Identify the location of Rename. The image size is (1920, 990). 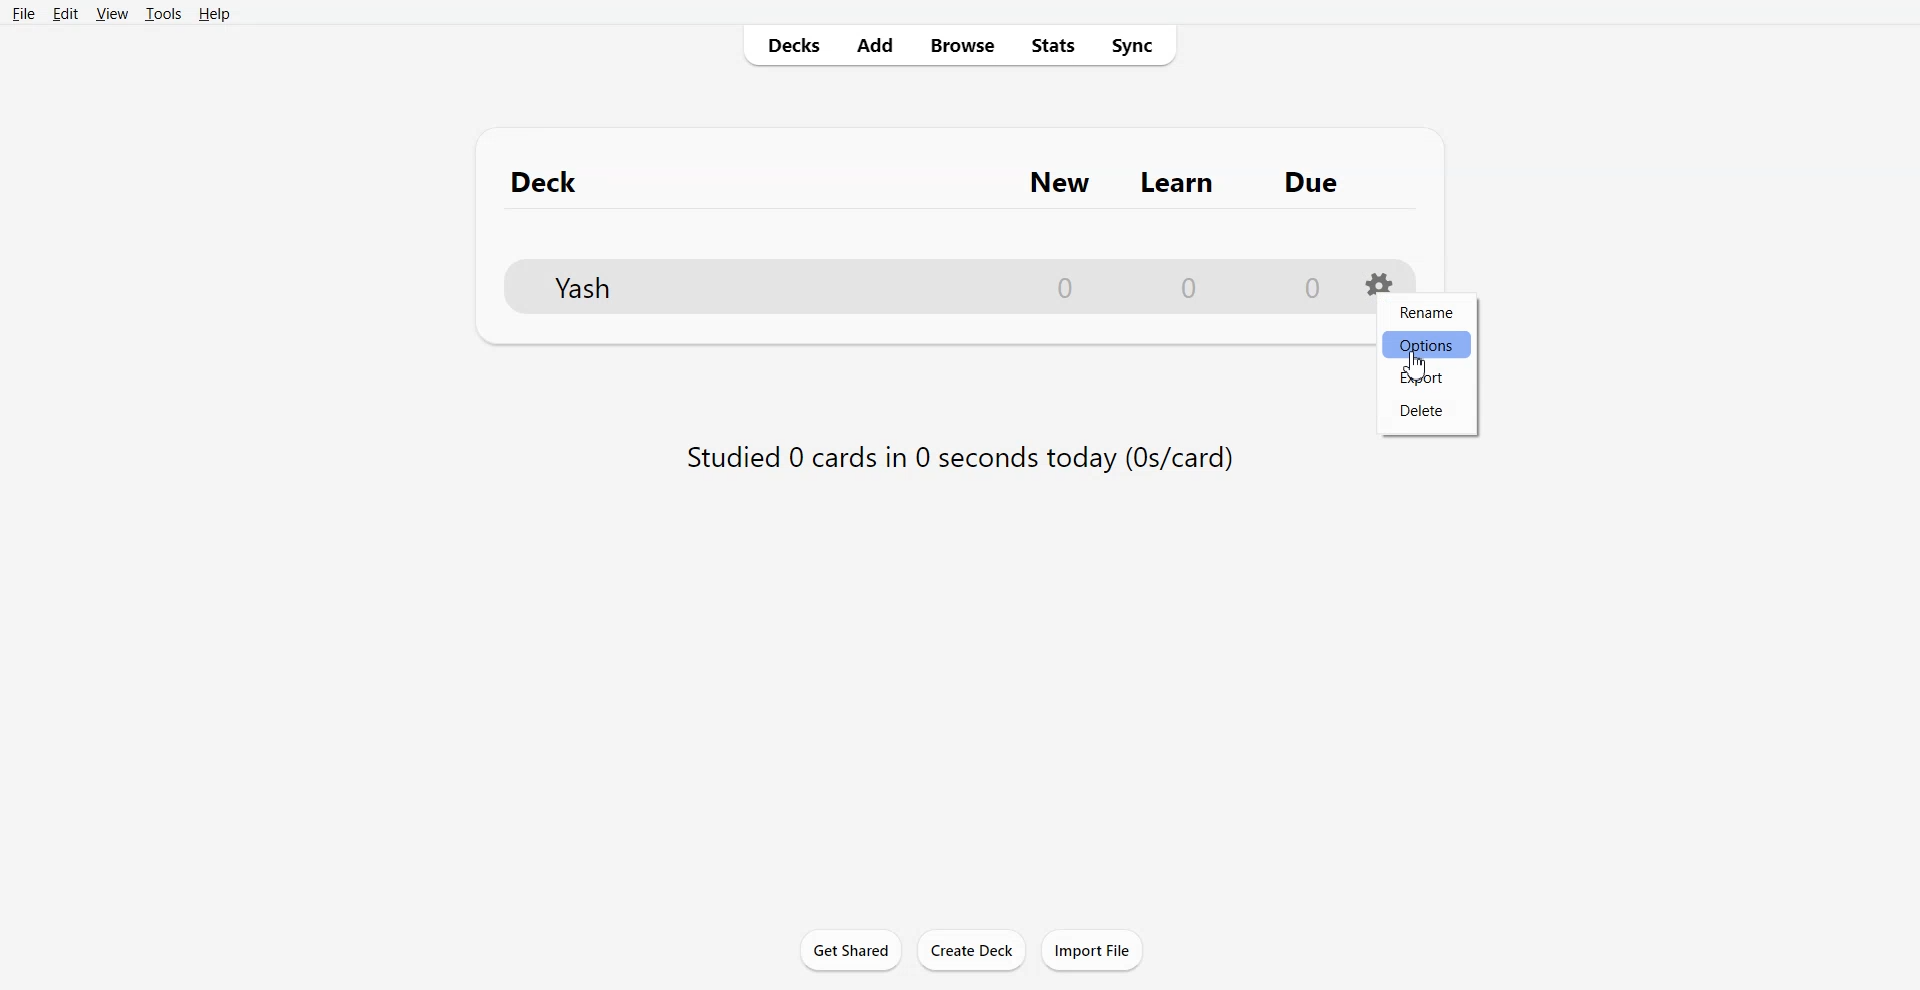
(1427, 312).